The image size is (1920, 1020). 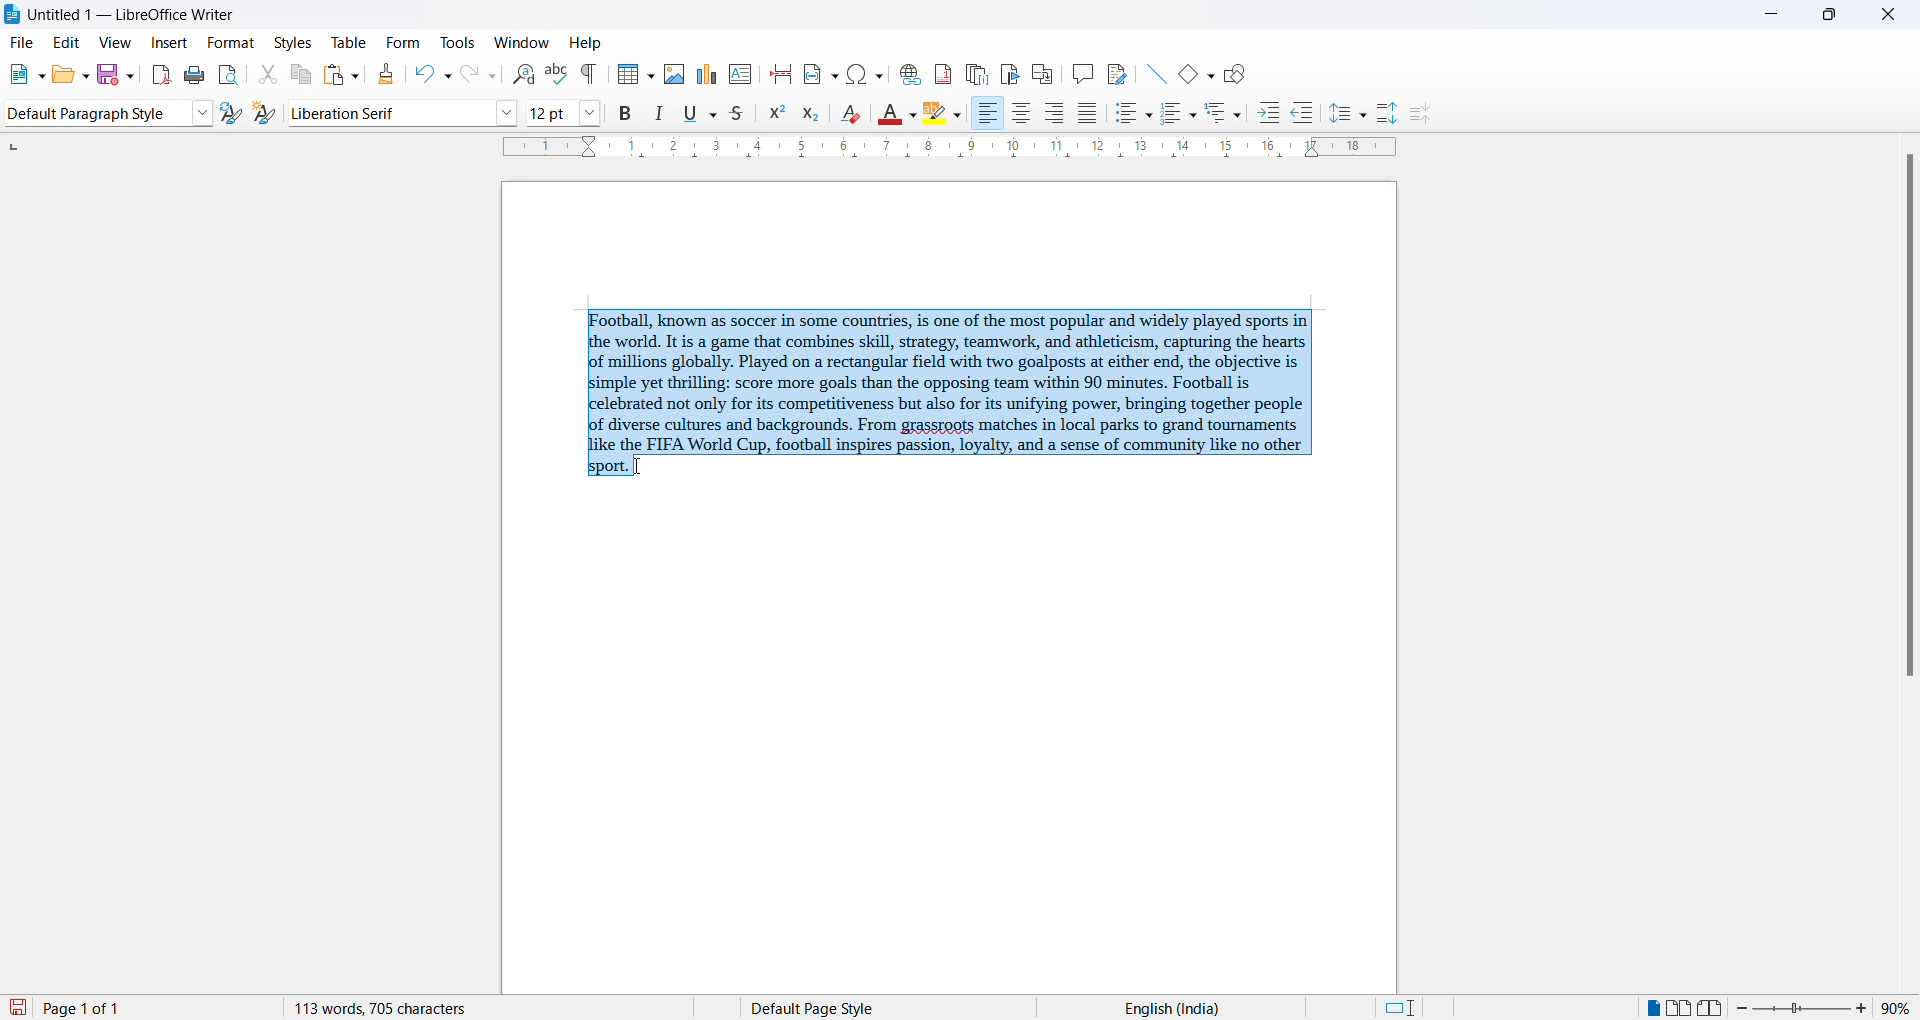 I want to click on insert table, so click(x=625, y=74).